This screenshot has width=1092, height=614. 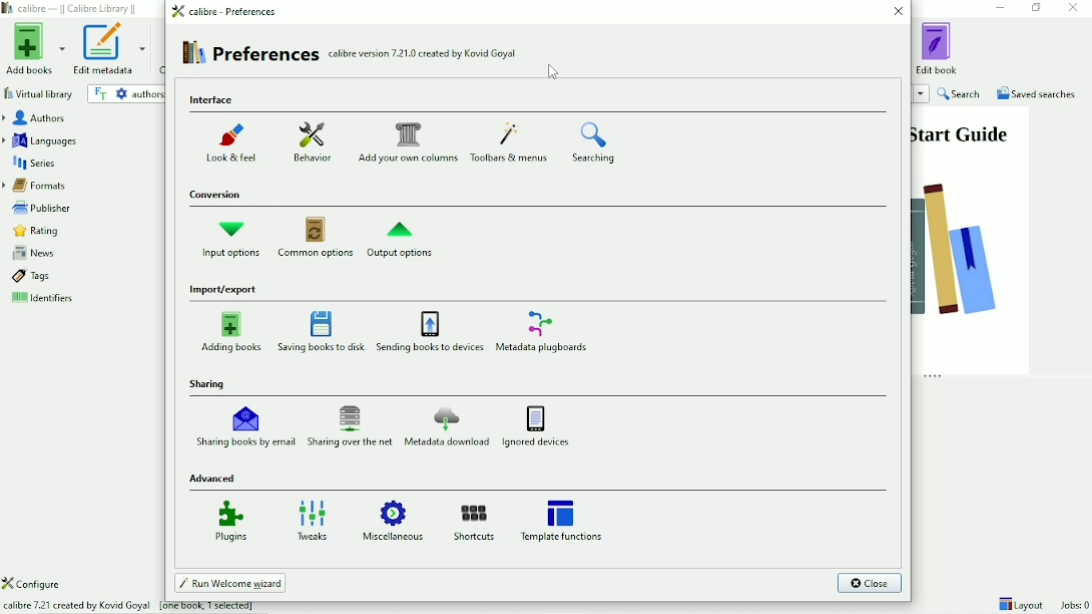 I want to click on Template functions, so click(x=566, y=519).